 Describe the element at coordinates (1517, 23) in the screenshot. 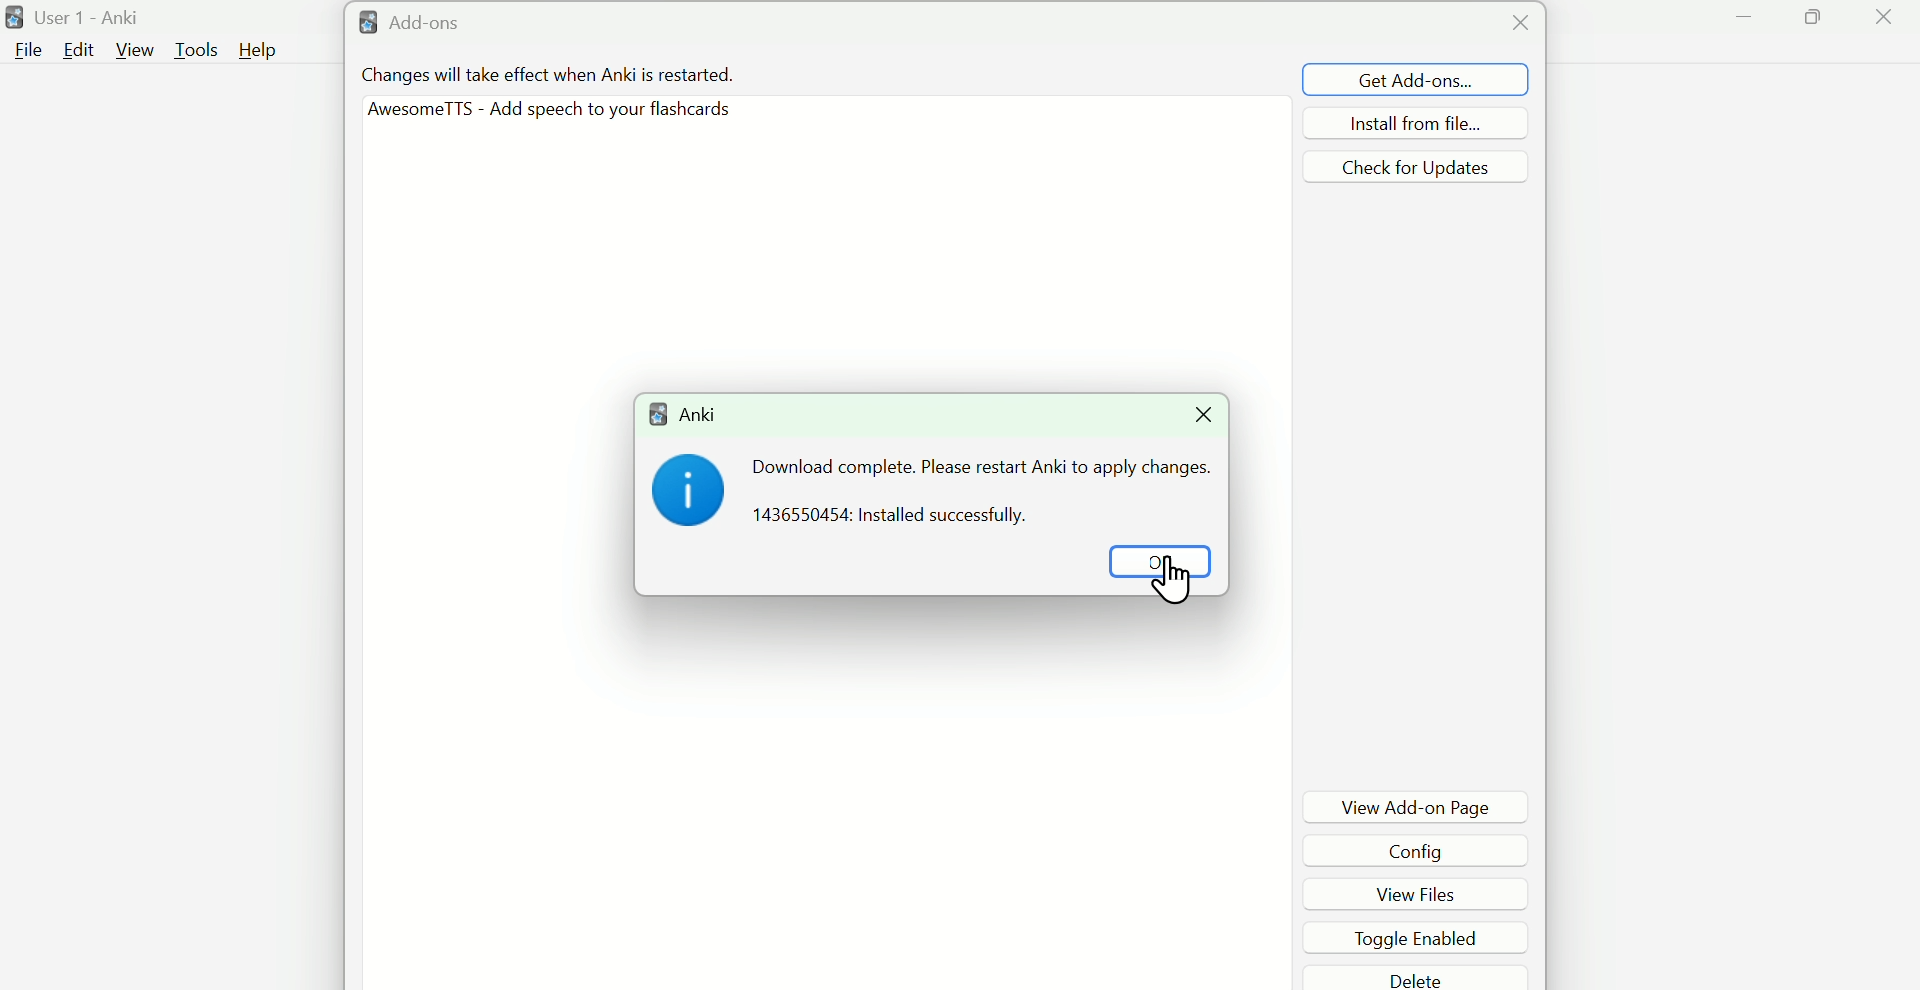

I see `close ` at that location.